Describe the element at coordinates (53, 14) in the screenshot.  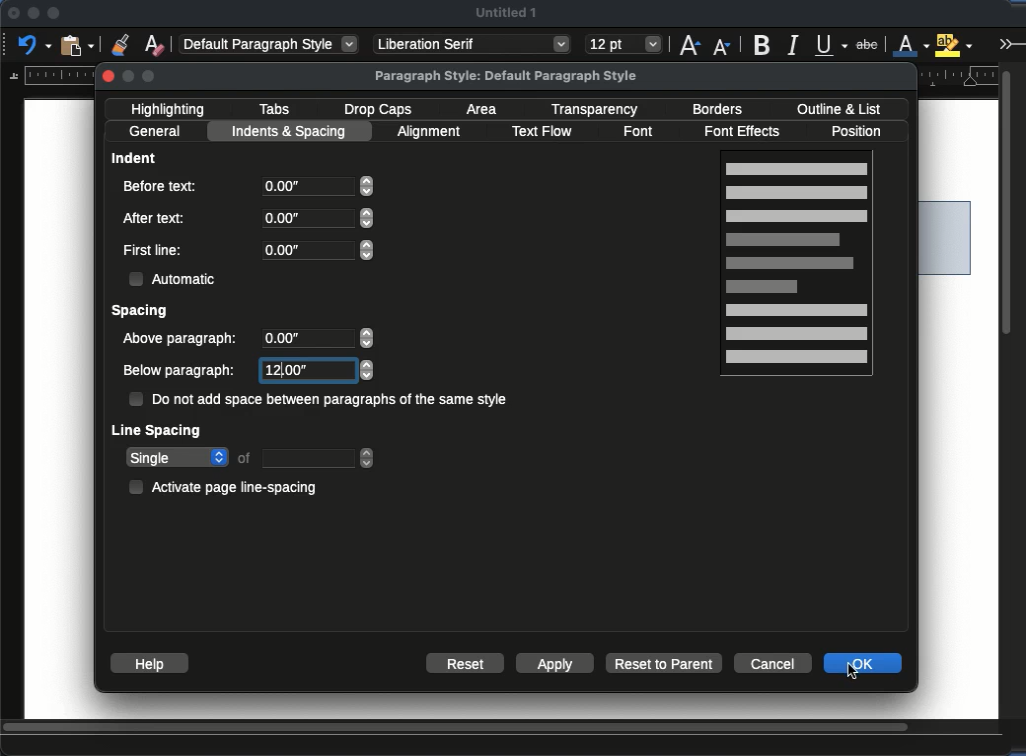
I see `maximize ` at that location.